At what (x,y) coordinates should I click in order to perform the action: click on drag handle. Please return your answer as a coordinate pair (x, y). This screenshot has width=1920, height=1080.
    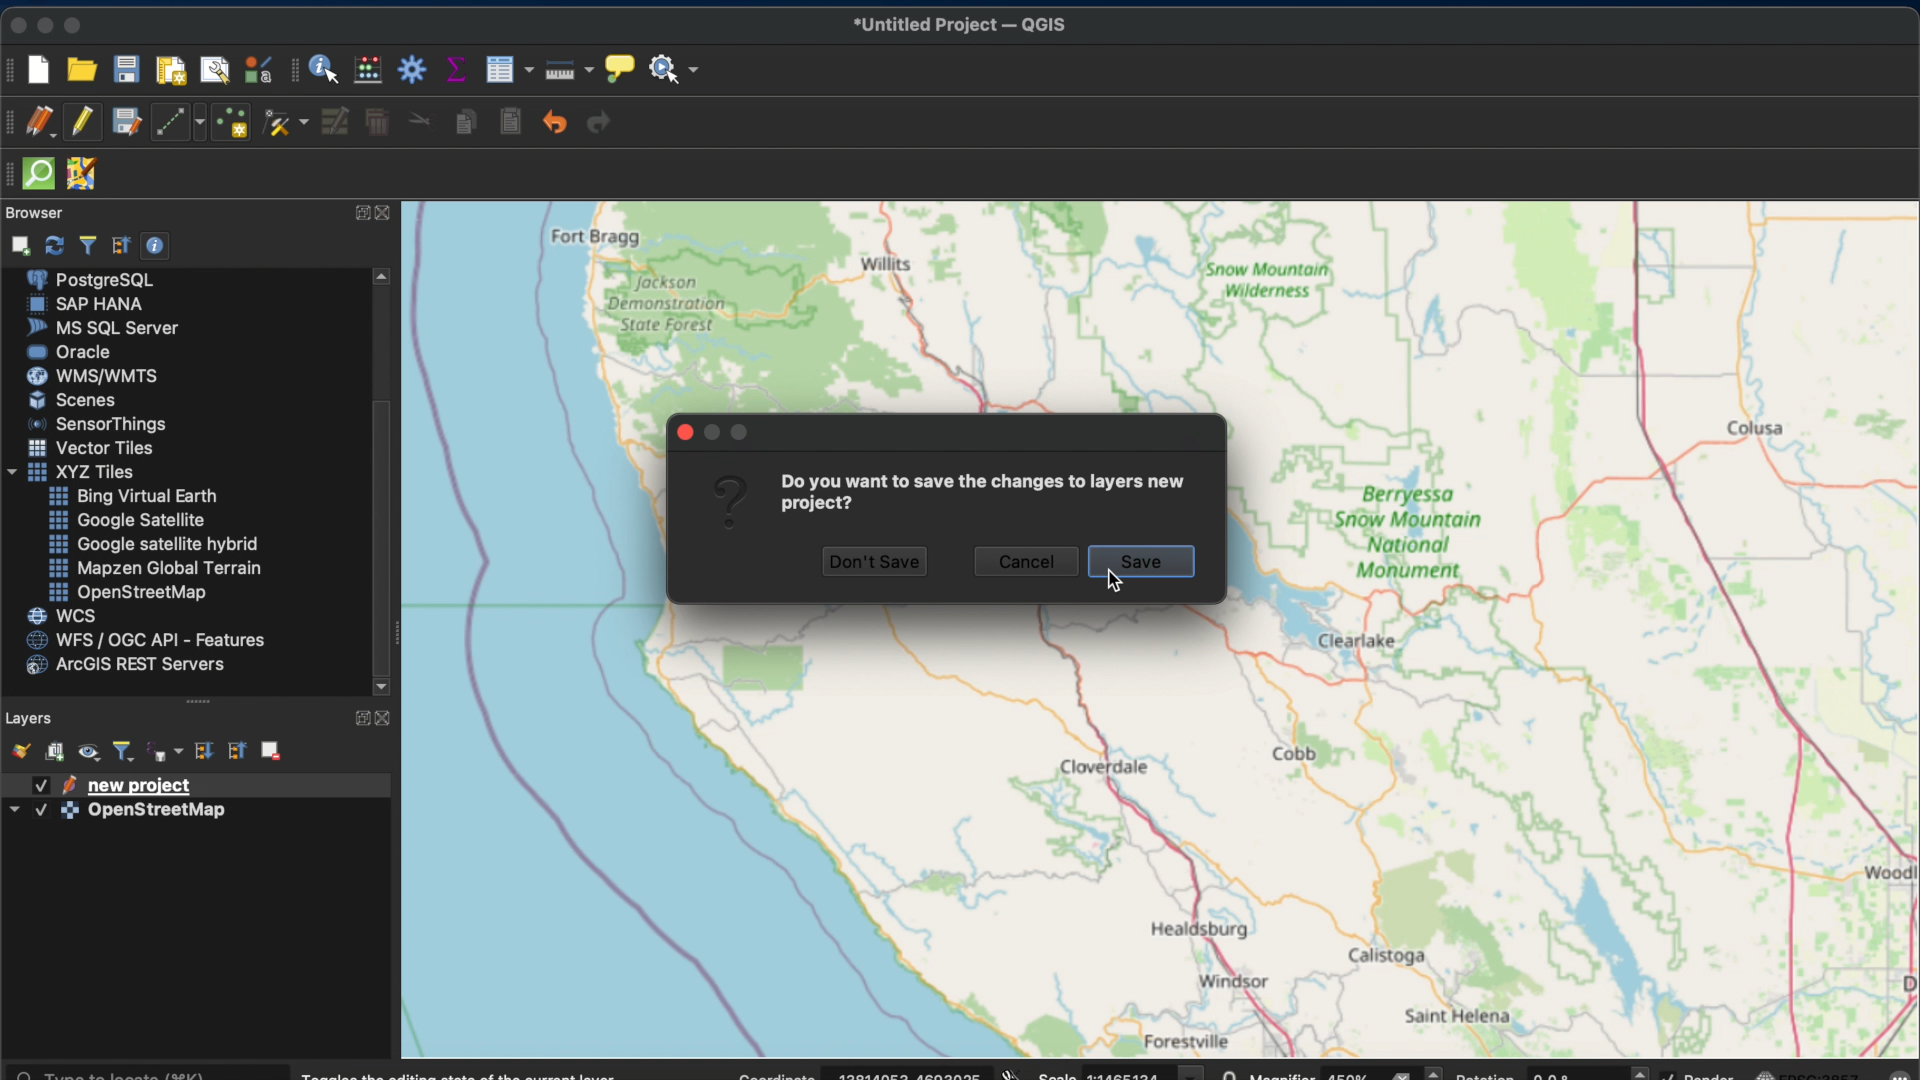
    Looking at the image, I should click on (203, 703).